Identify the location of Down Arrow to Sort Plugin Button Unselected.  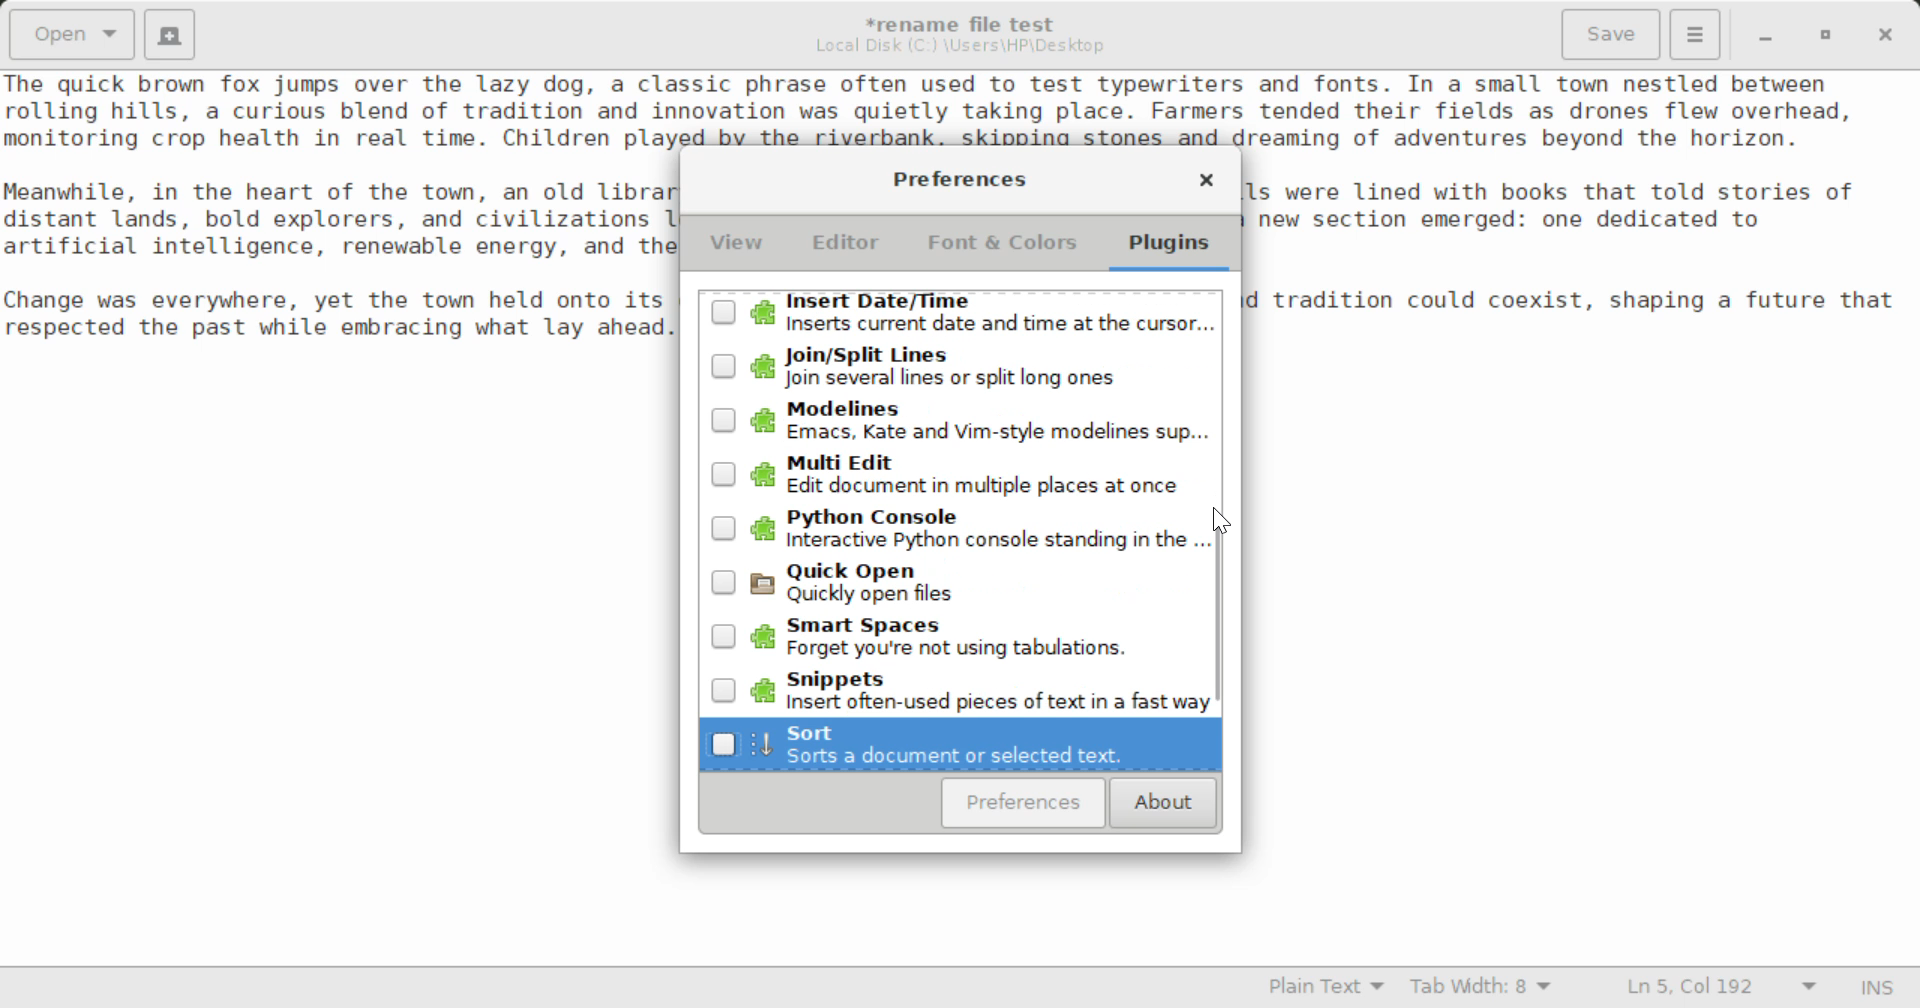
(960, 746).